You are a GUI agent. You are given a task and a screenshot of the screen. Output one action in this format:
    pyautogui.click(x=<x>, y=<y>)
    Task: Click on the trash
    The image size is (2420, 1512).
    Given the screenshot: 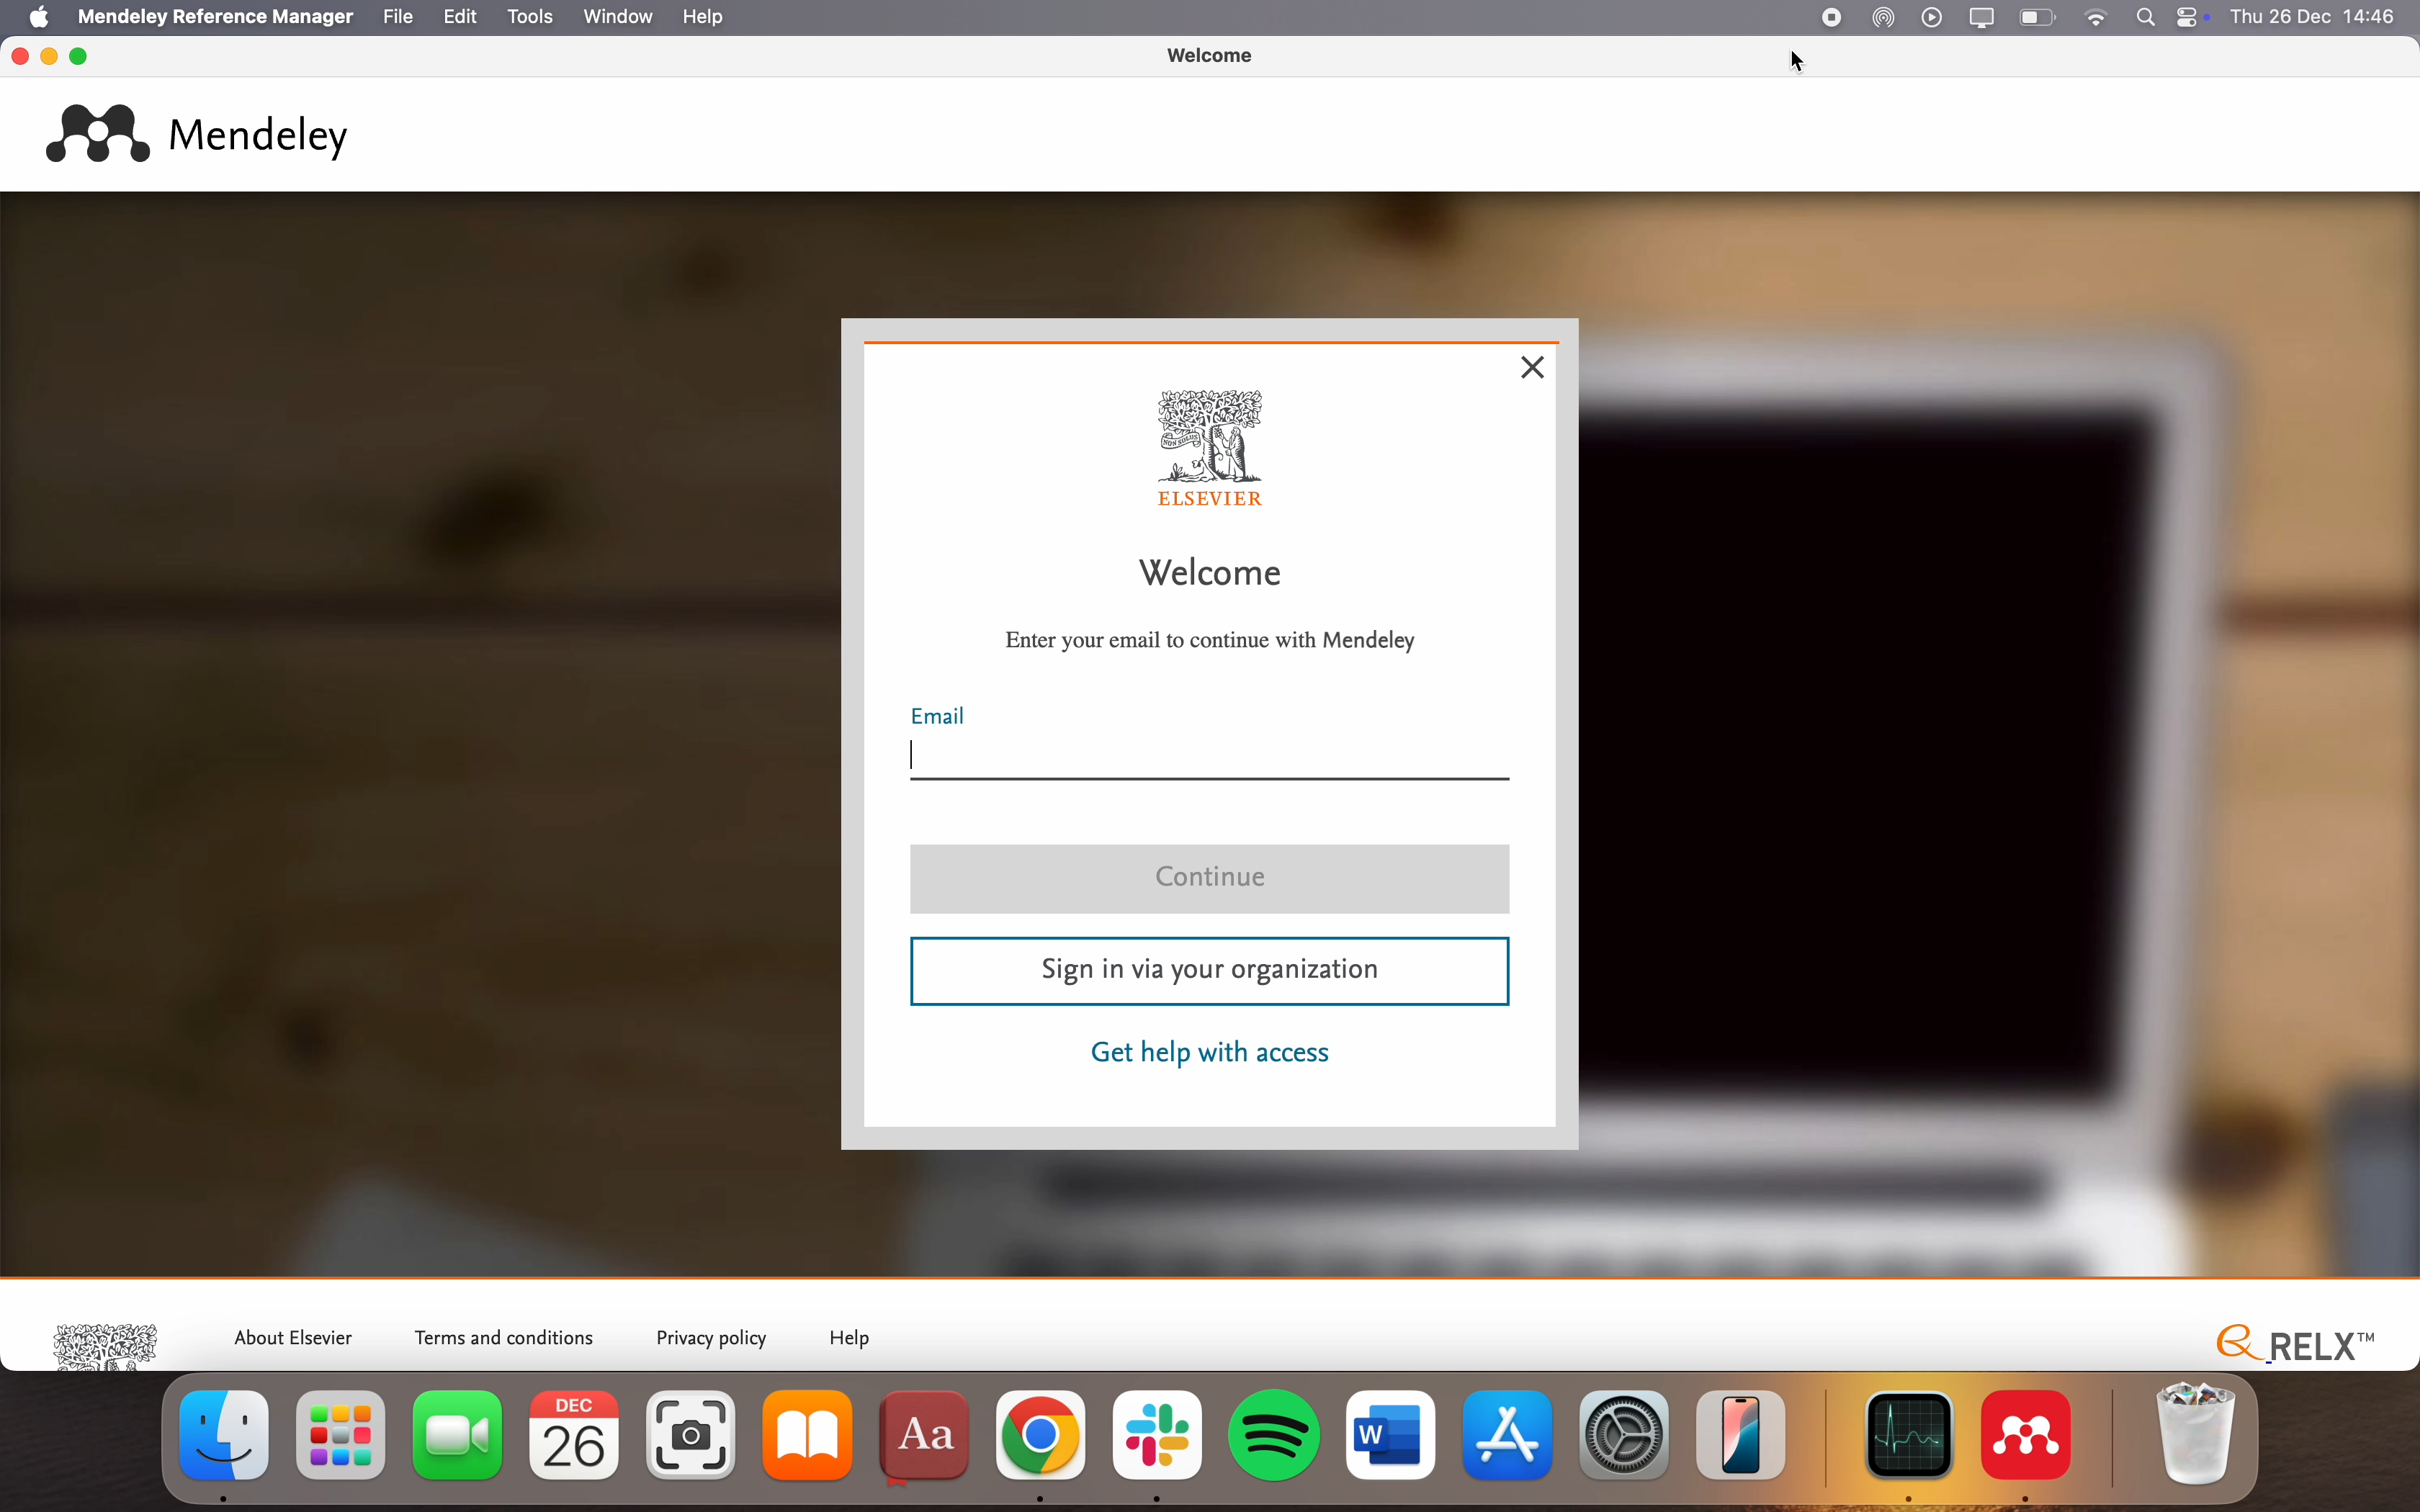 What is the action you would take?
    pyautogui.click(x=2195, y=1434)
    